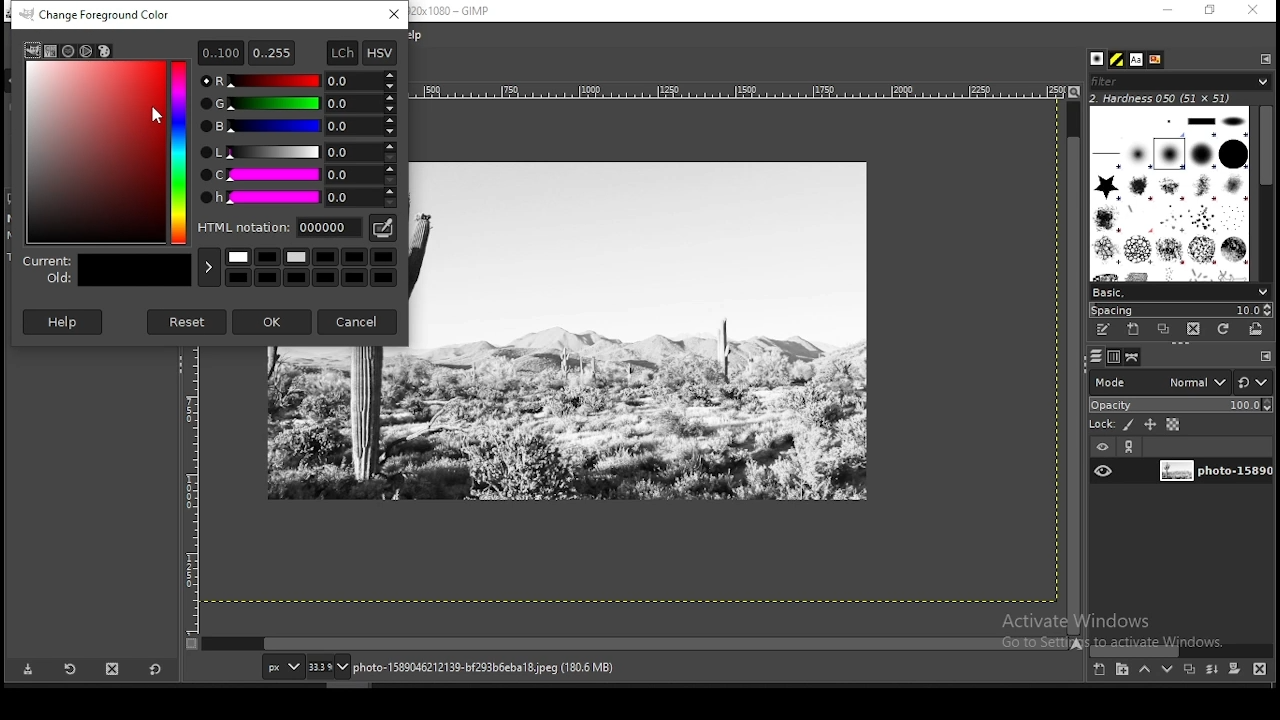 This screenshot has width=1280, height=720. What do you see at coordinates (381, 229) in the screenshot?
I see `color picker` at bounding box center [381, 229].